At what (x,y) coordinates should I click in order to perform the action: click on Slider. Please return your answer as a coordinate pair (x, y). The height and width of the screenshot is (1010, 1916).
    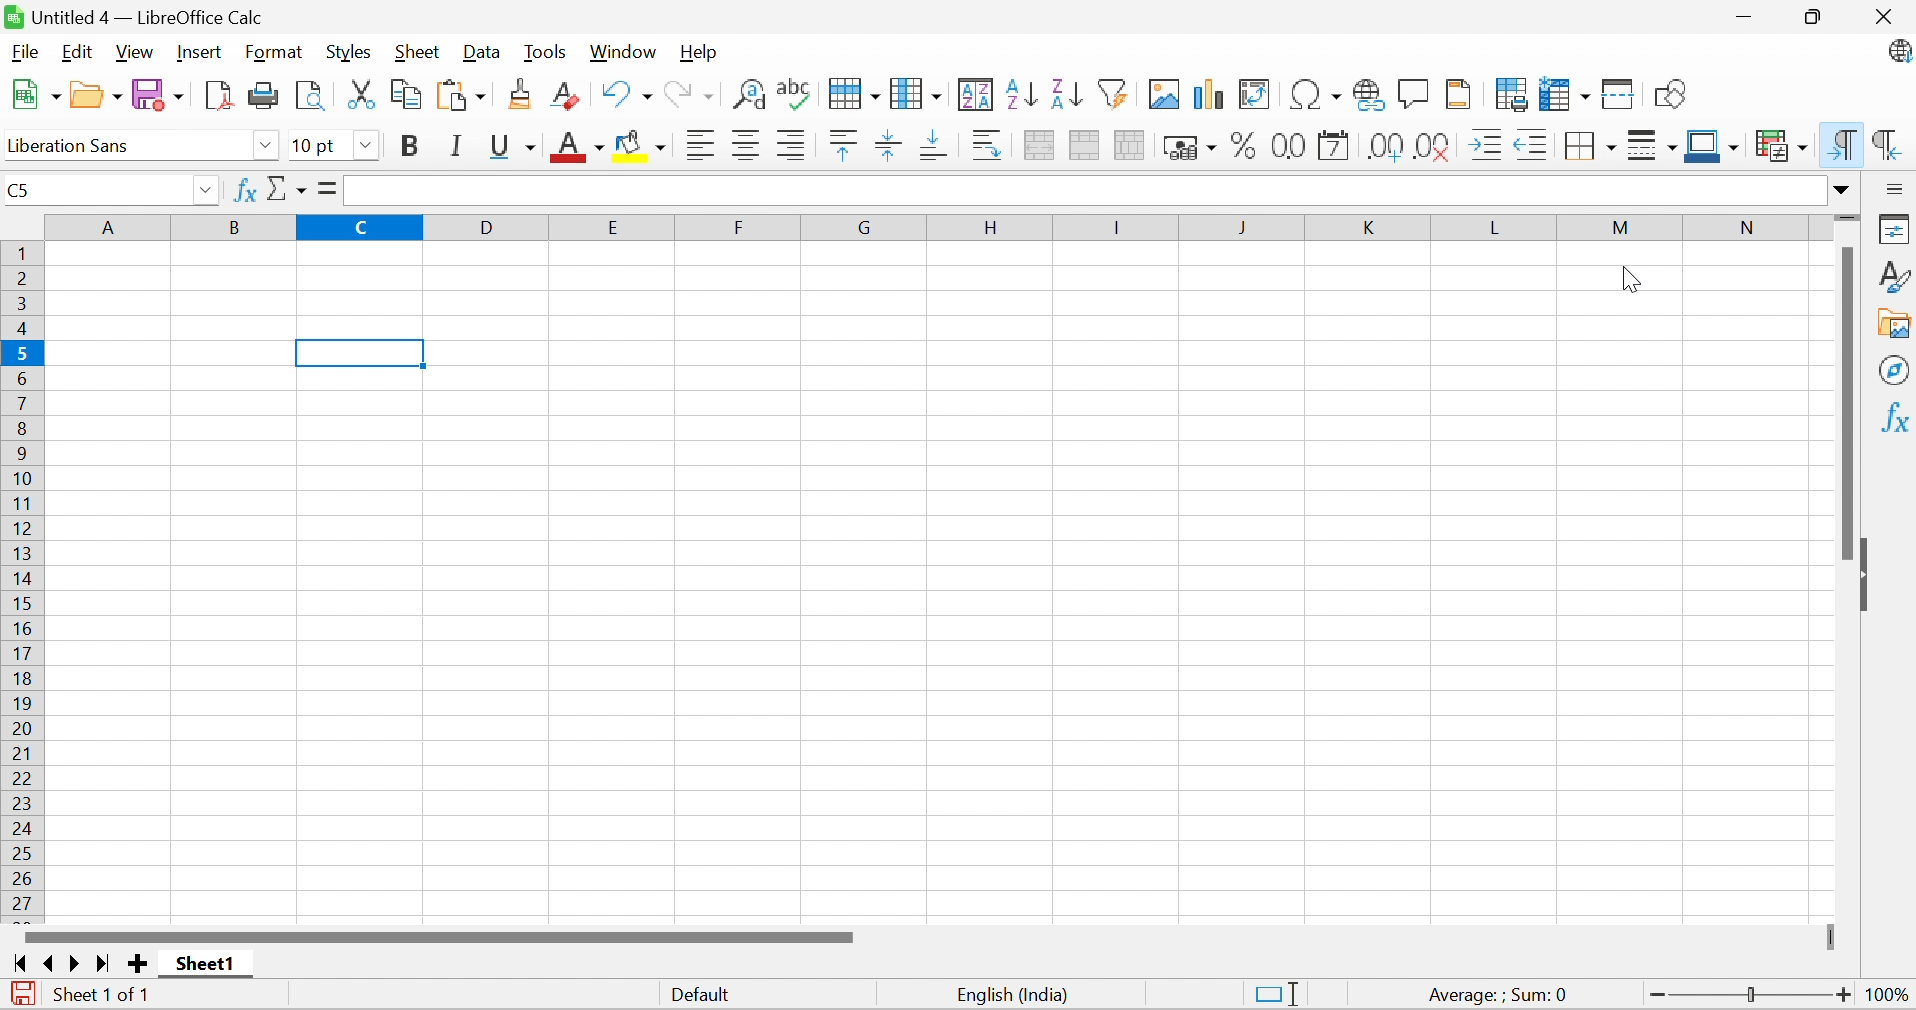
    Looking at the image, I should click on (1753, 996).